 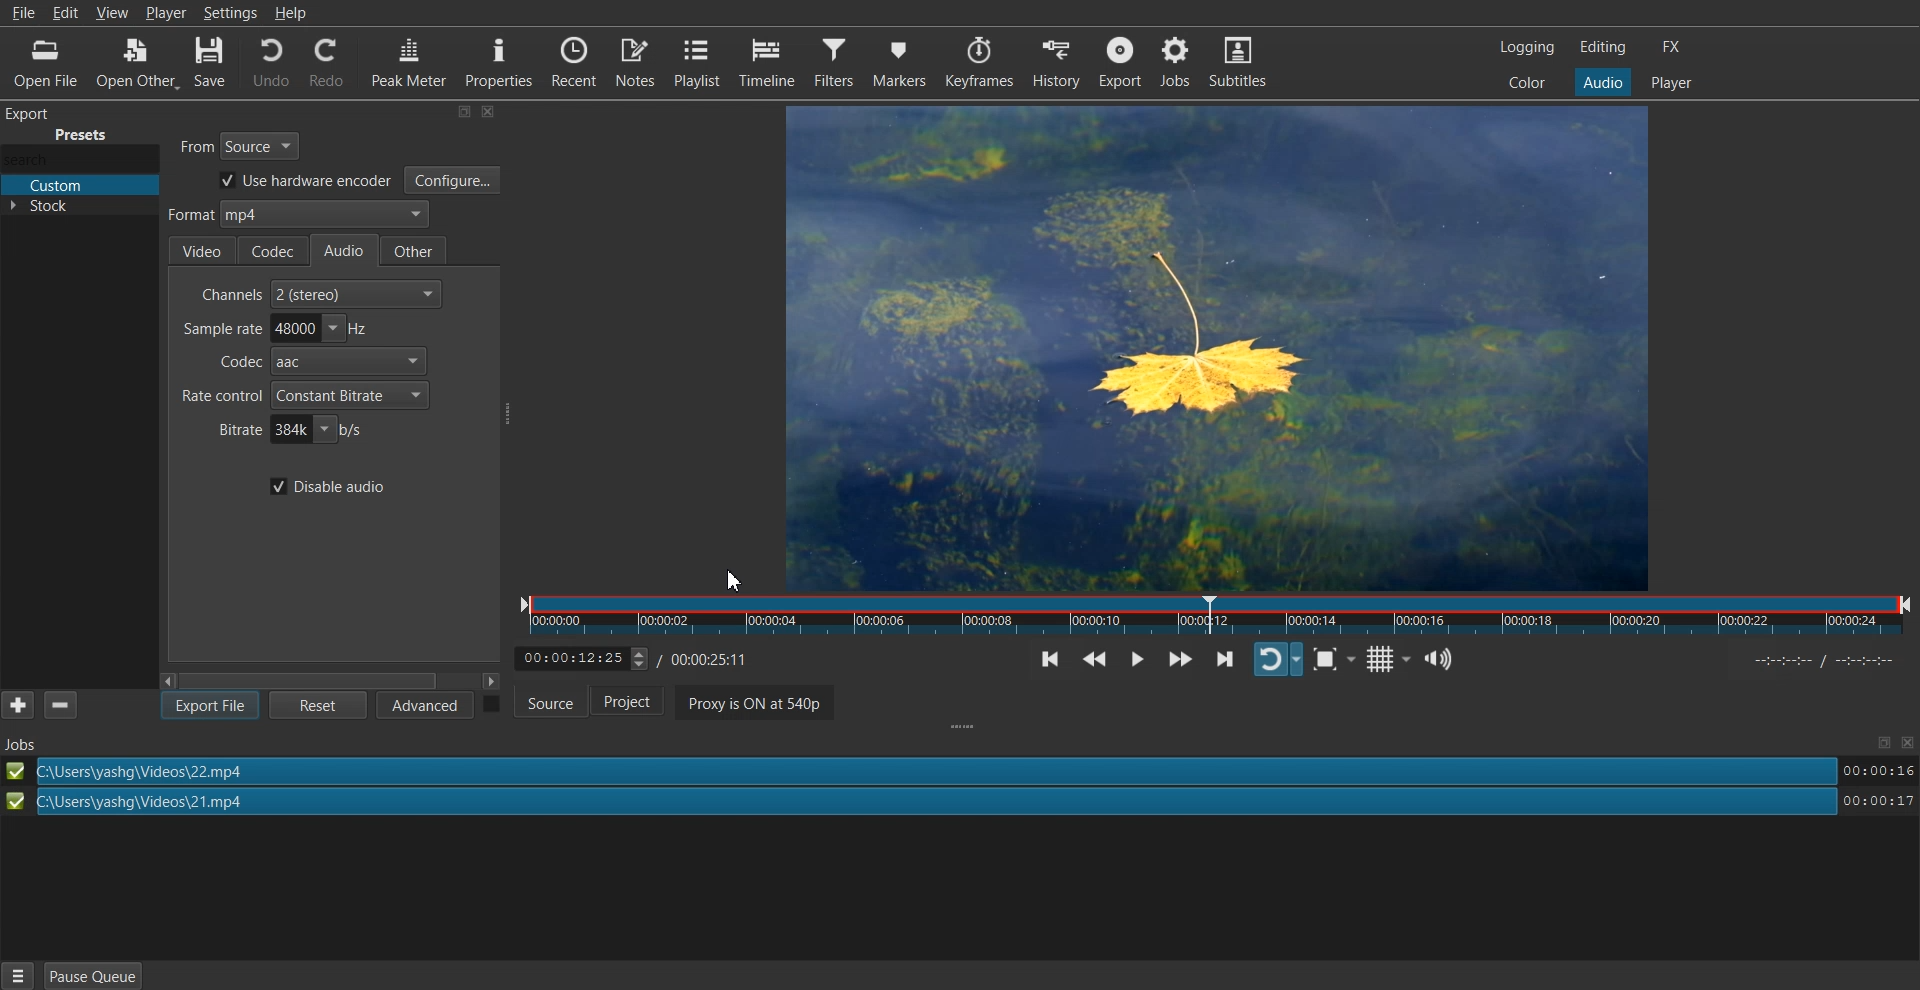 What do you see at coordinates (1219, 663) in the screenshot?
I see `Skip to the next point` at bounding box center [1219, 663].